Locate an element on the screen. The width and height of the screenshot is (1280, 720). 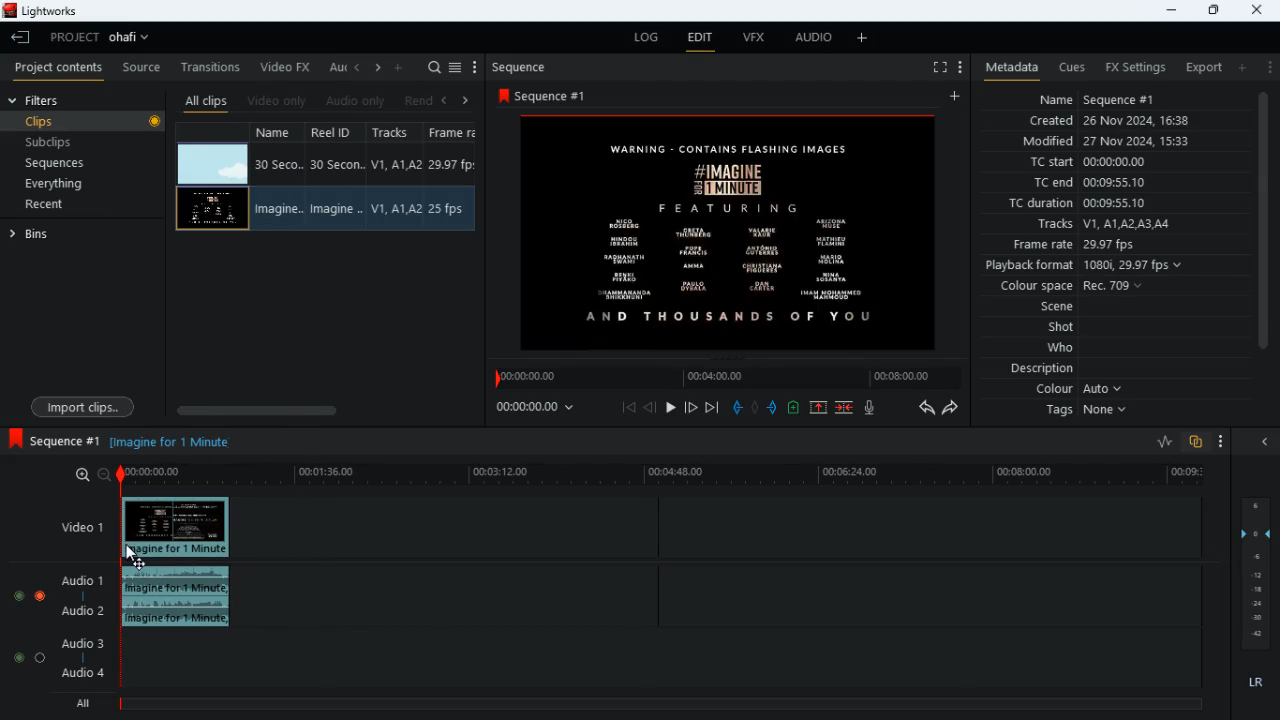
tc end is located at coordinates (1096, 183).